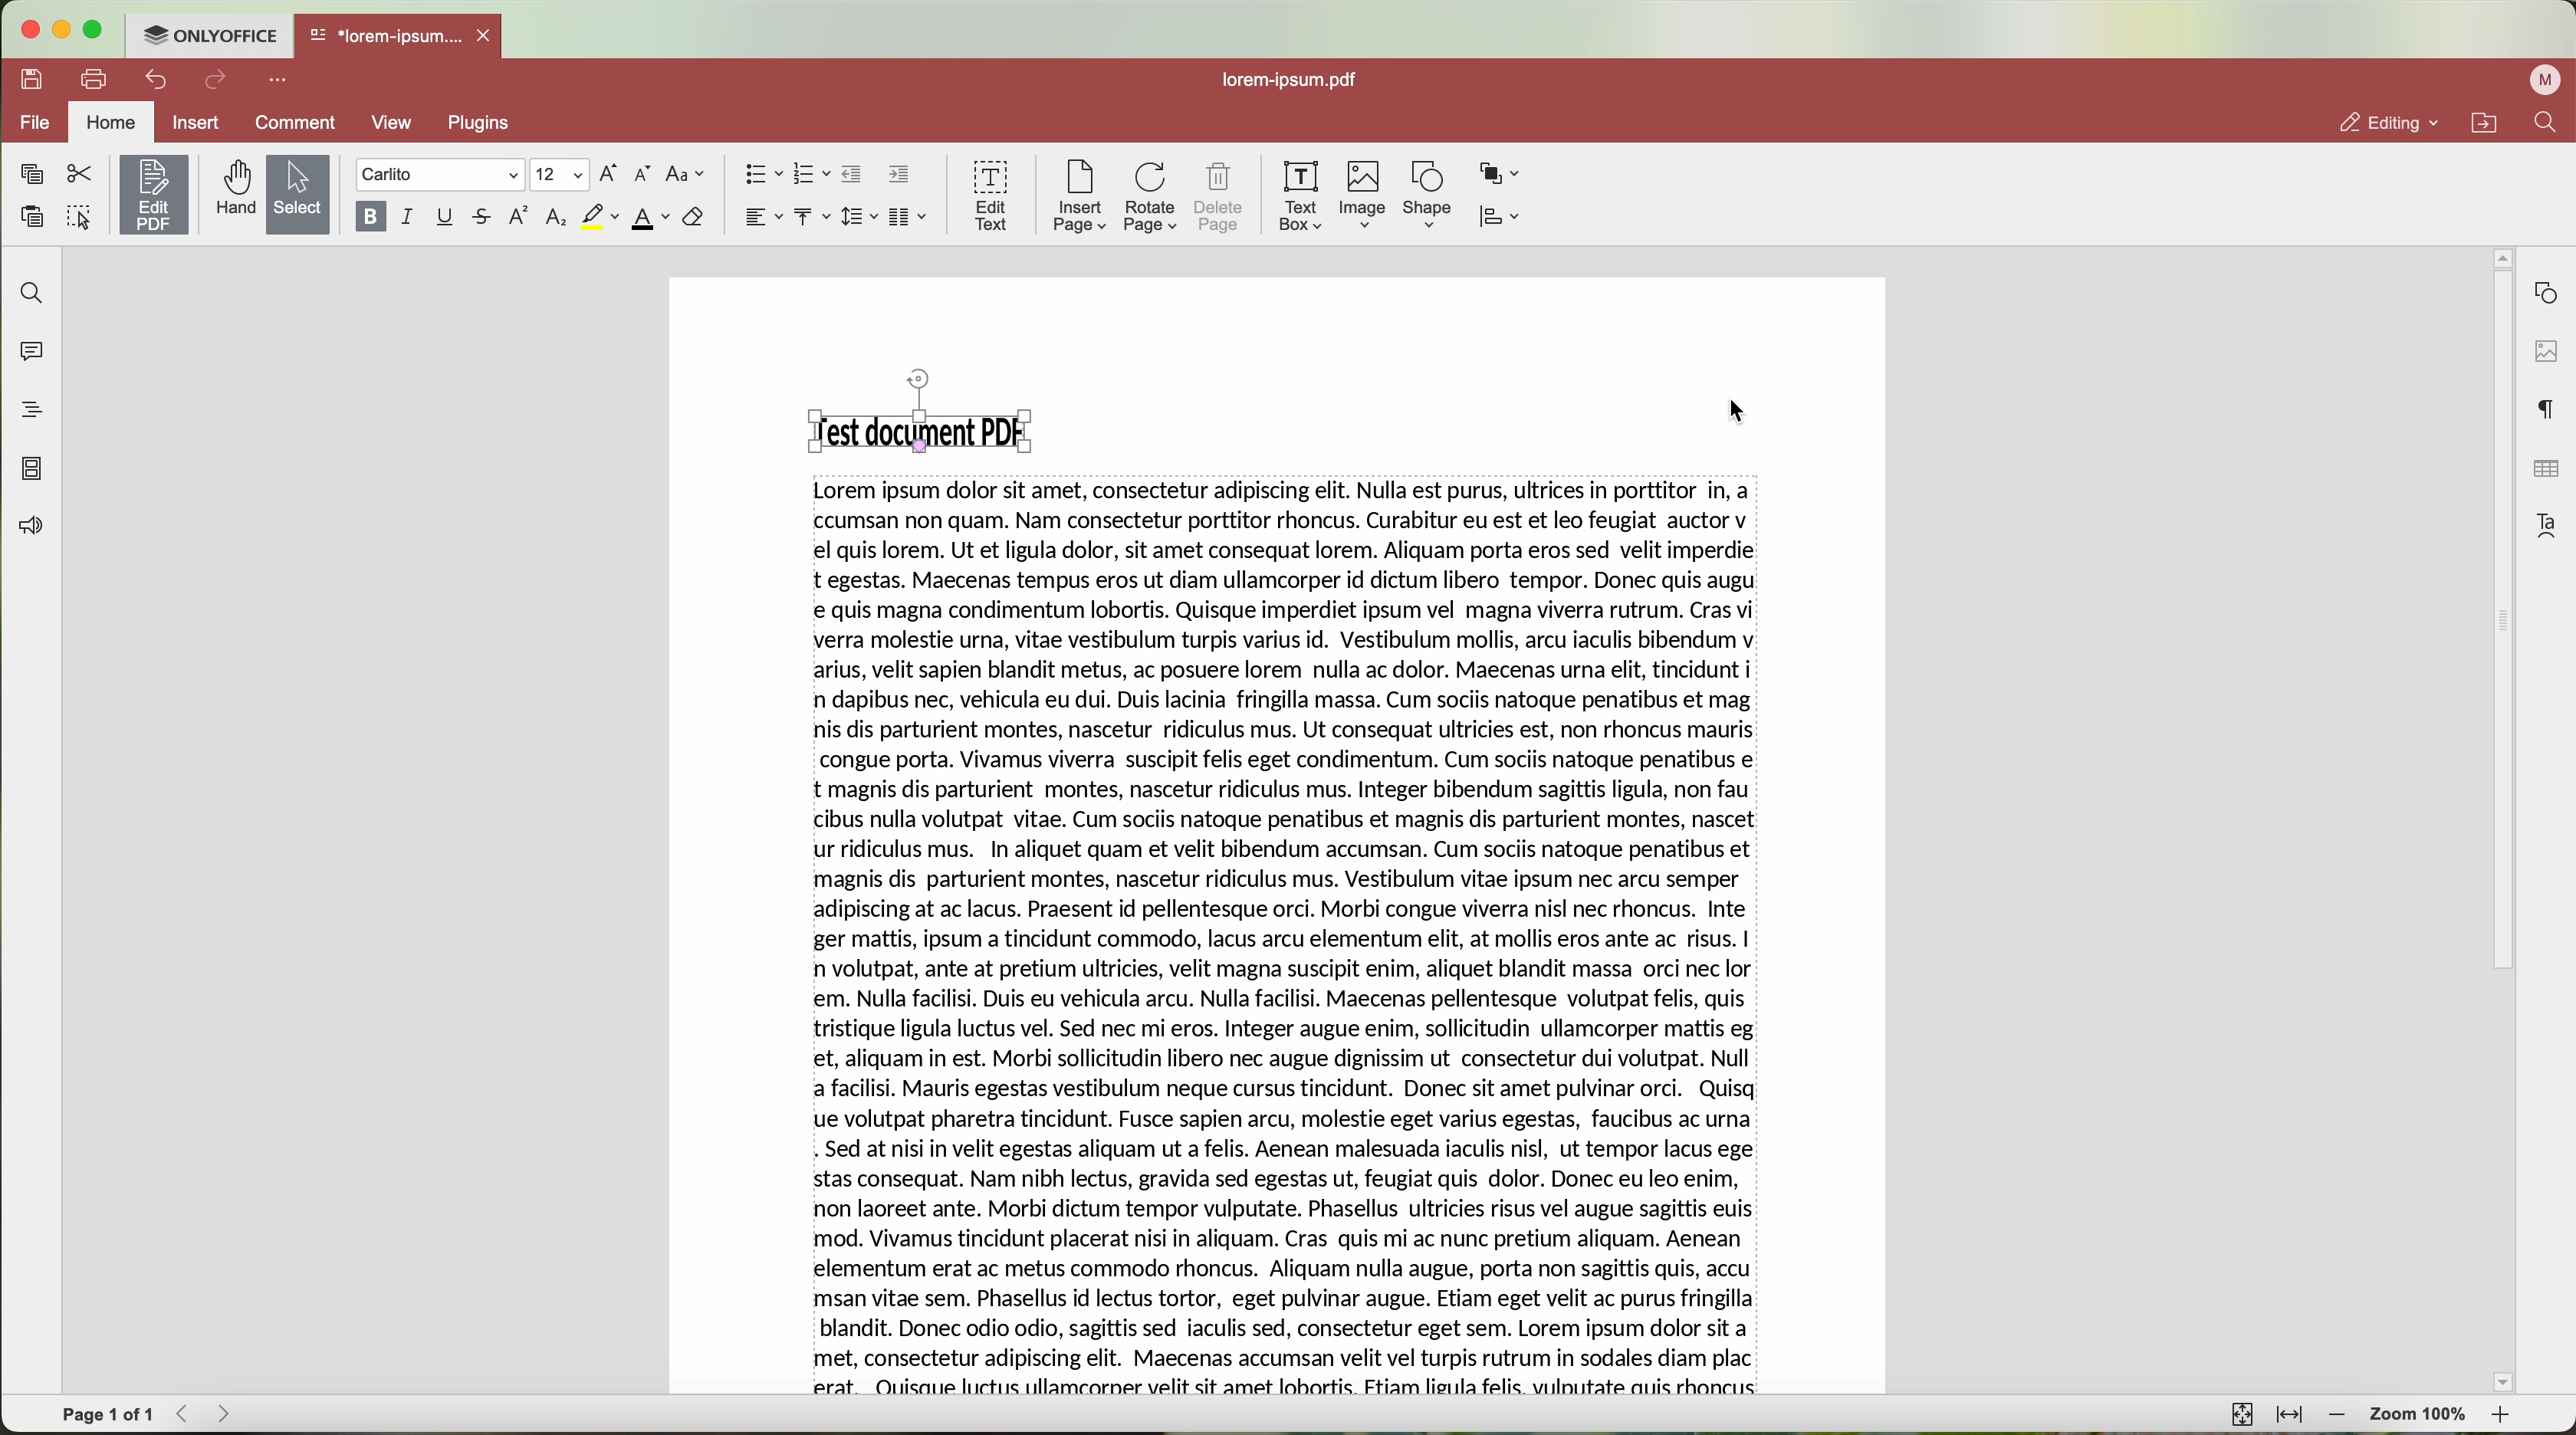  What do you see at coordinates (762, 174) in the screenshot?
I see `bullets` at bounding box center [762, 174].